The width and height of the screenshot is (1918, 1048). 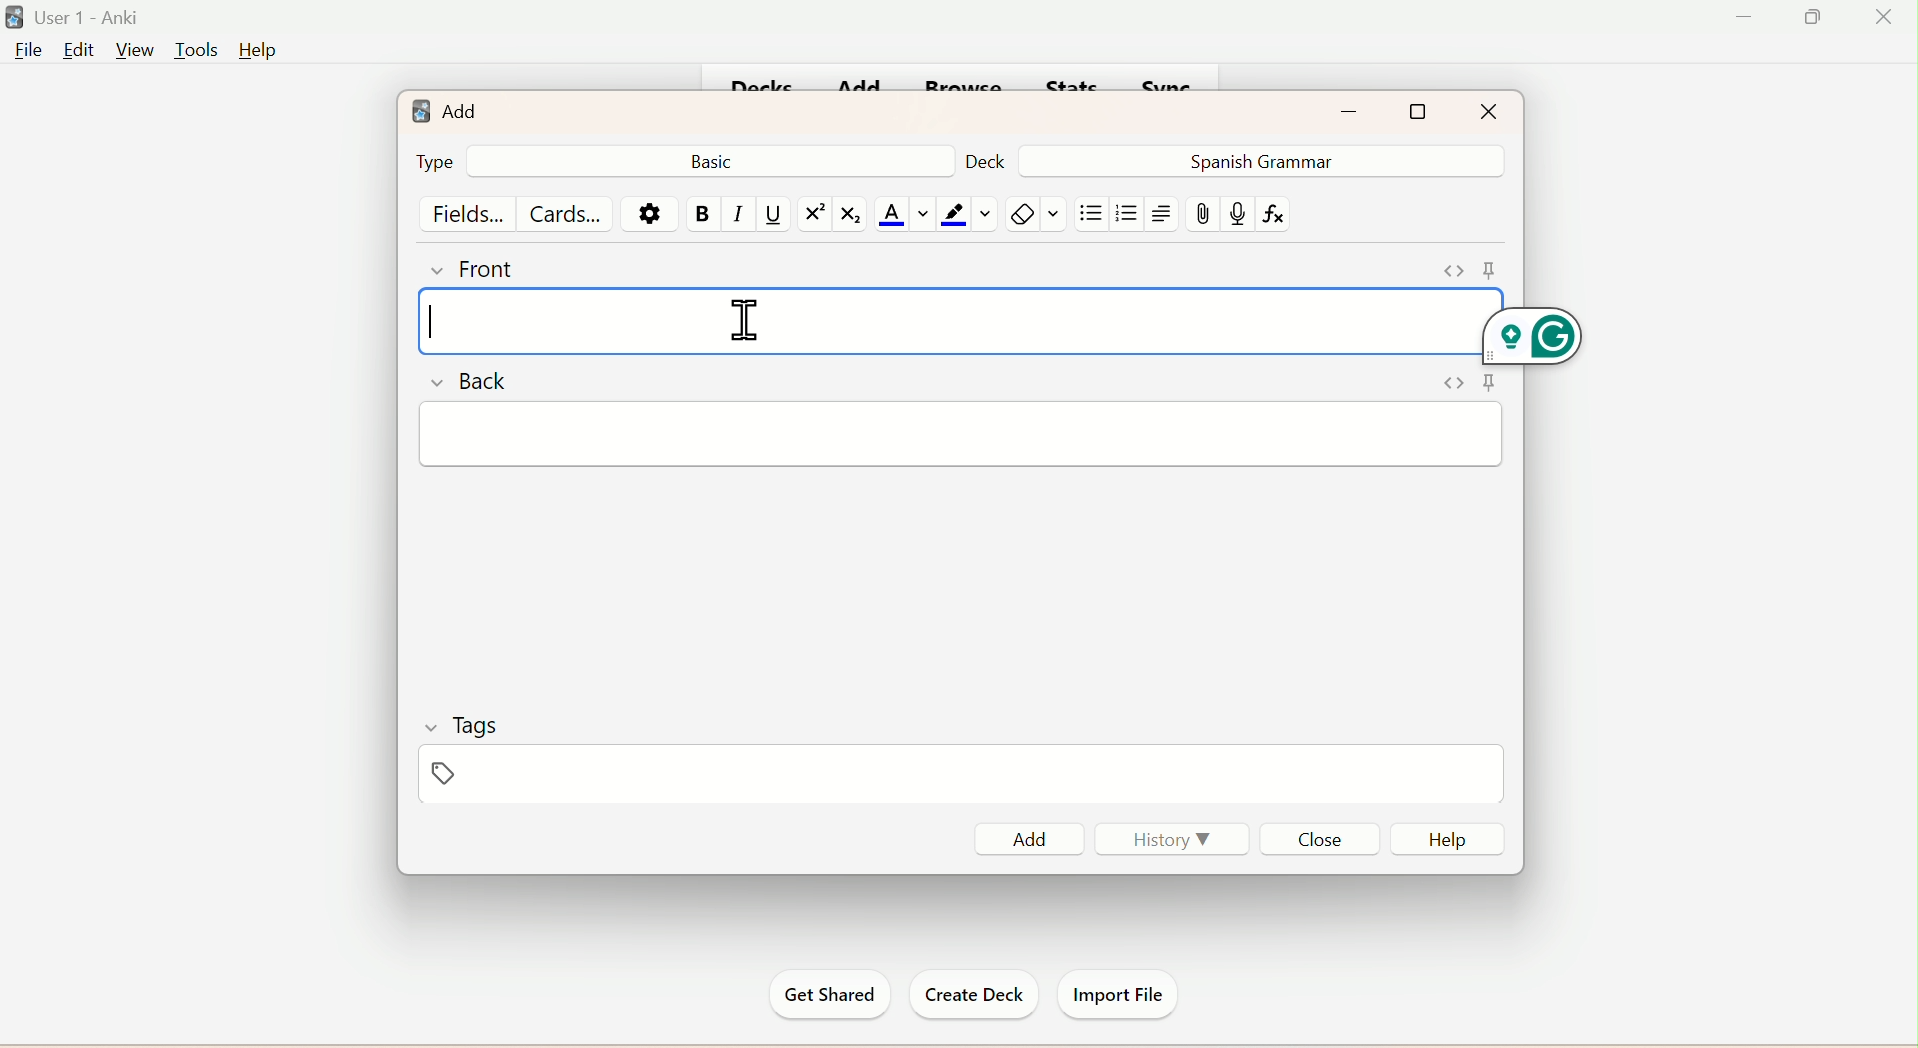 I want to click on Unorgganised List, so click(x=1091, y=214).